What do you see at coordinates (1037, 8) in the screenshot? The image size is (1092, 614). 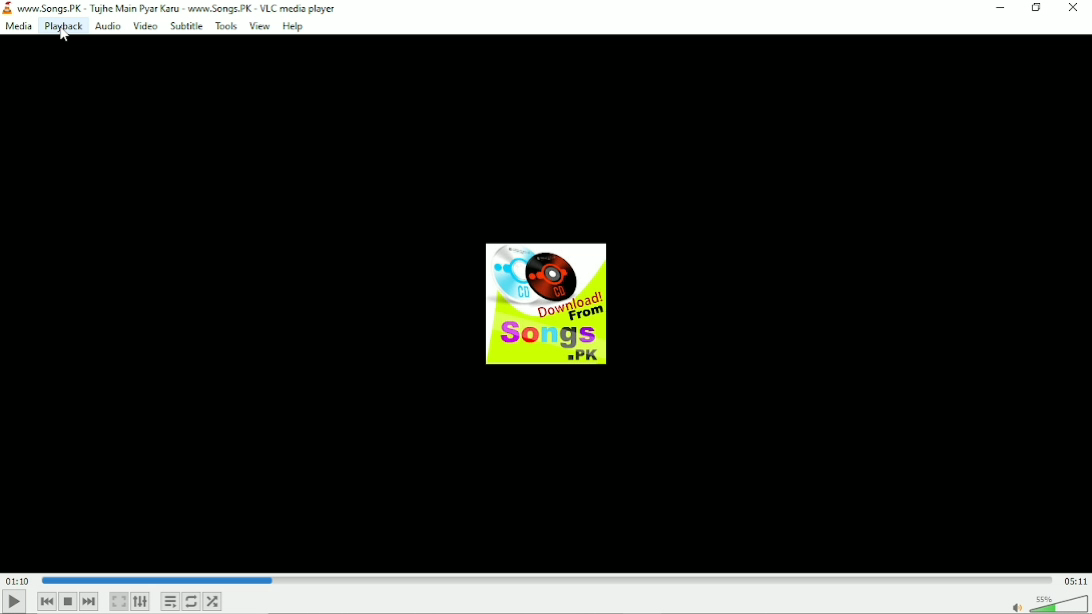 I see `Restore down` at bounding box center [1037, 8].